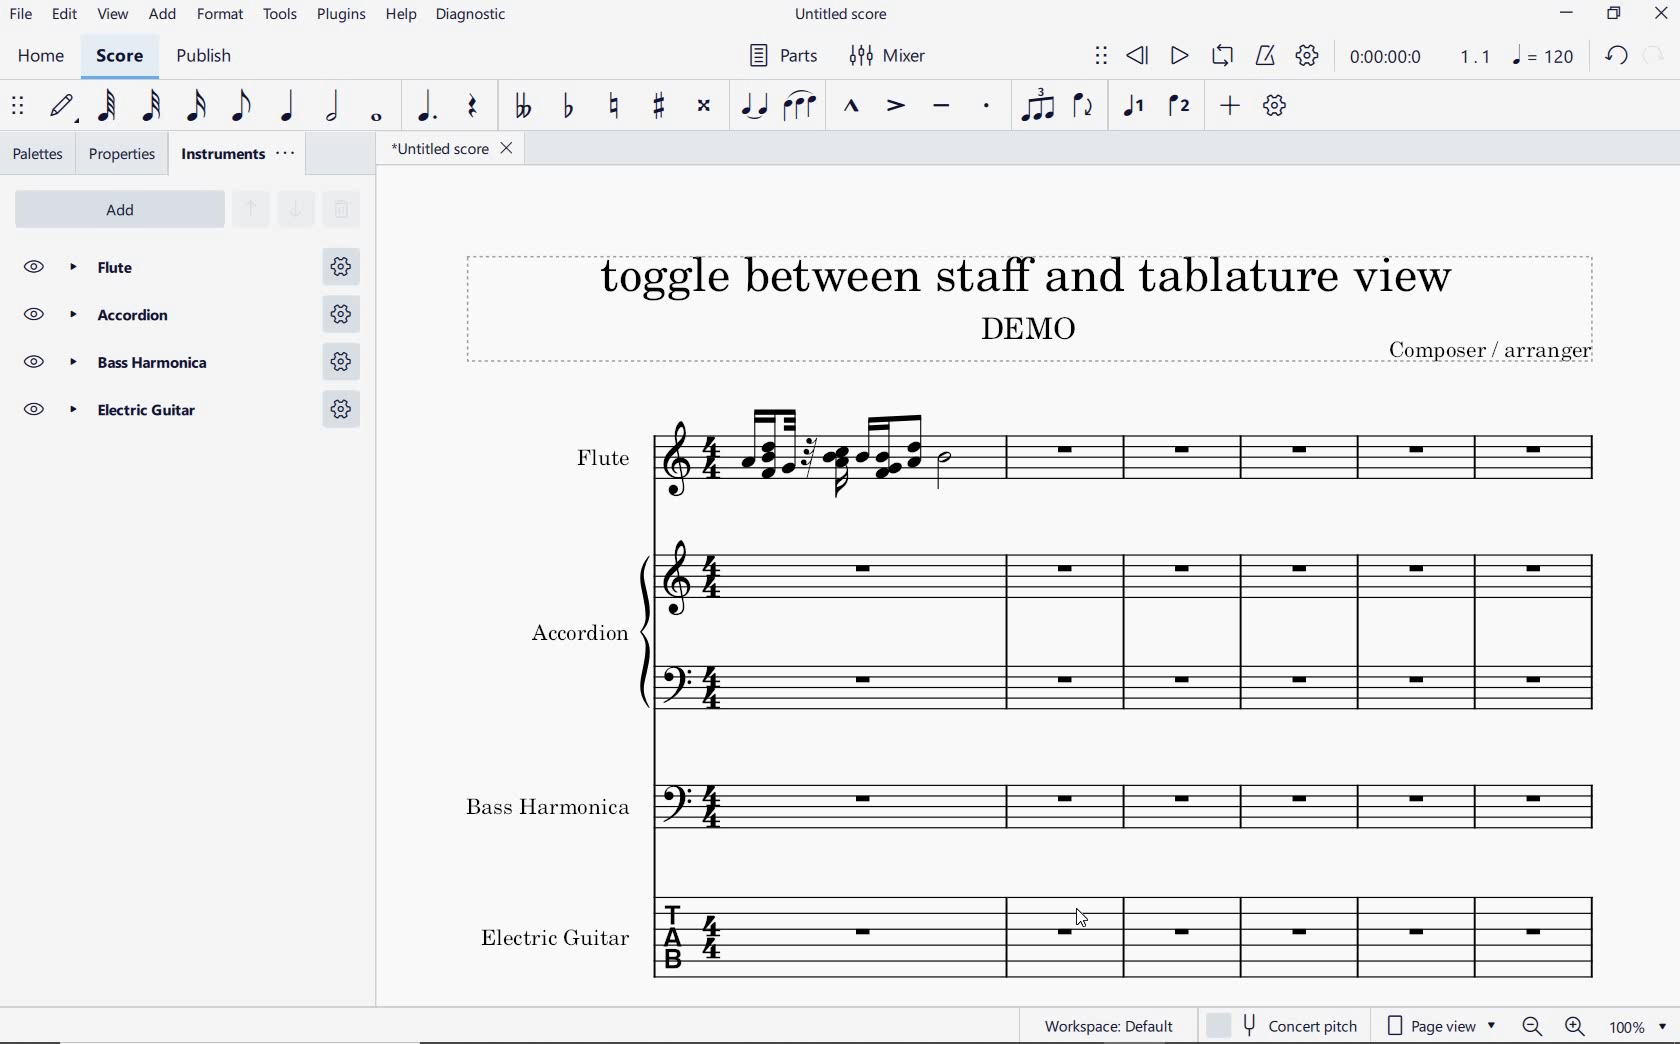 This screenshot has height=1044, width=1680. I want to click on MOVE SELECTED STAVES UP, so click(246, 211).